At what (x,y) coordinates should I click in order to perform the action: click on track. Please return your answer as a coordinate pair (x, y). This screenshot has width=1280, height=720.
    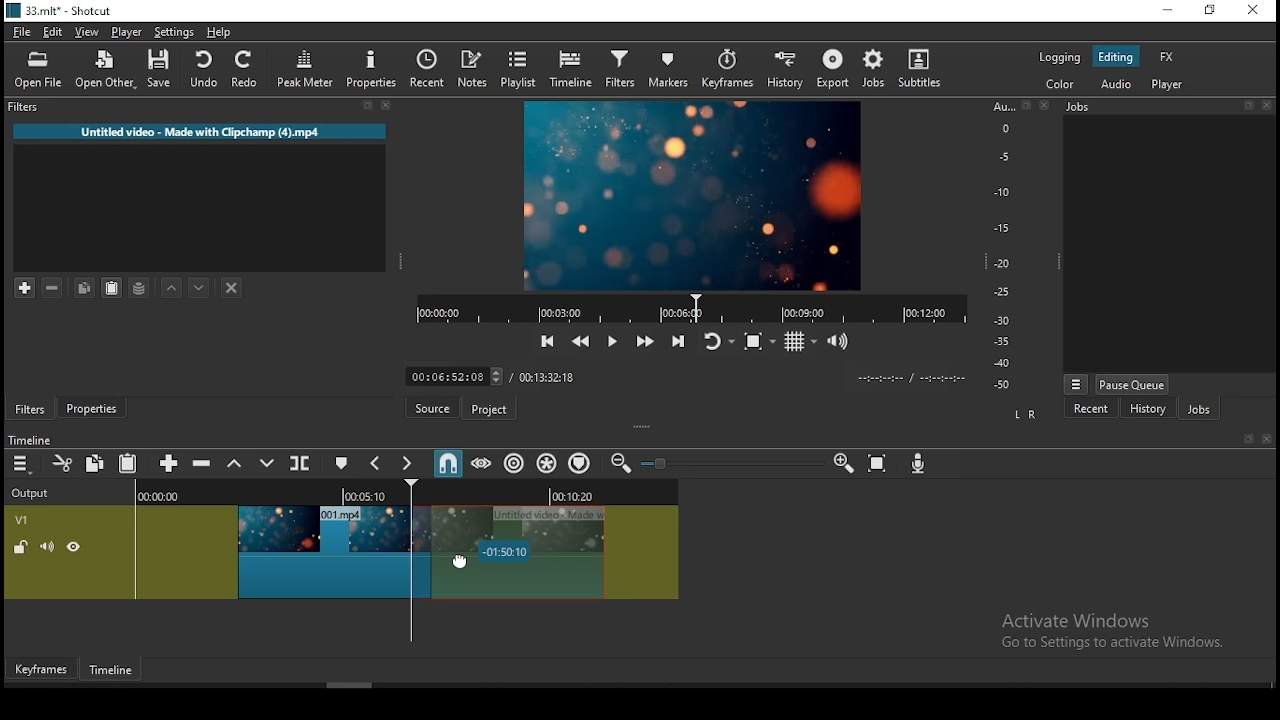
    Looking at the image, I should click on (402, 494).